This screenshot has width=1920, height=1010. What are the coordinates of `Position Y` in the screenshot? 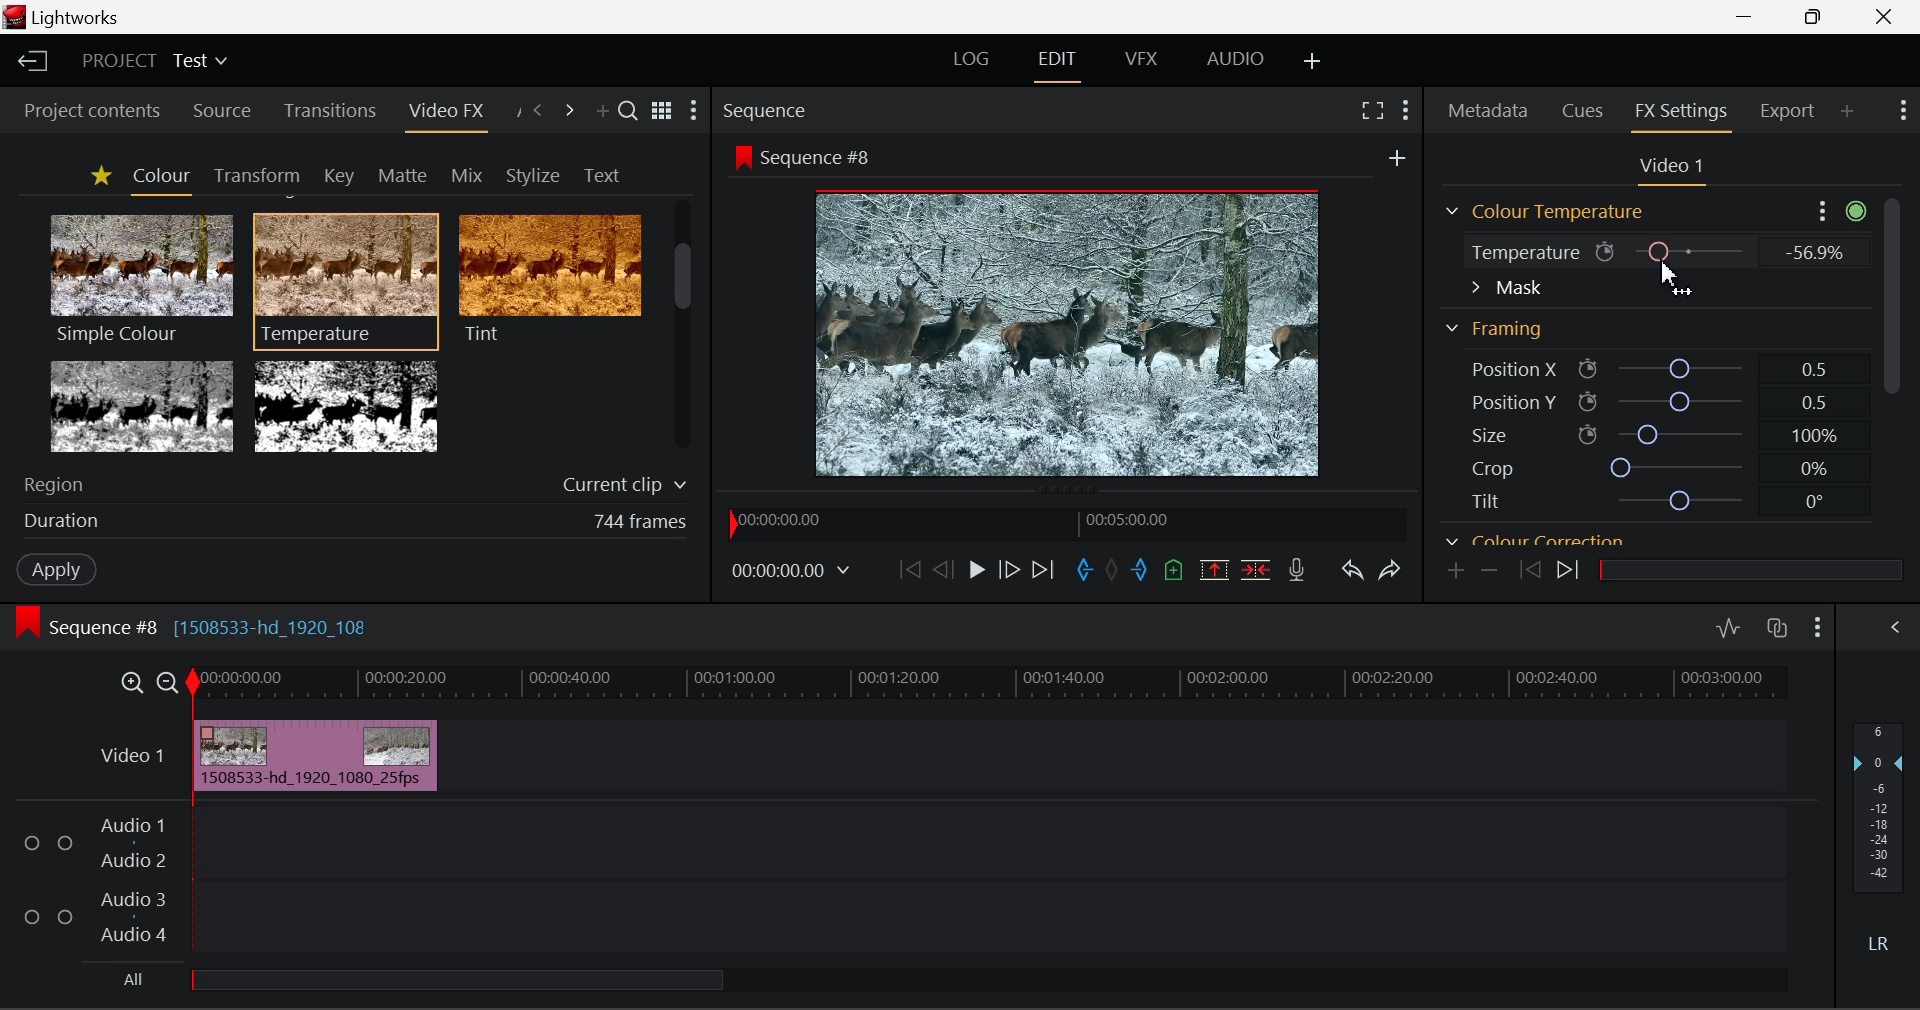 It's located at (1680, 401).